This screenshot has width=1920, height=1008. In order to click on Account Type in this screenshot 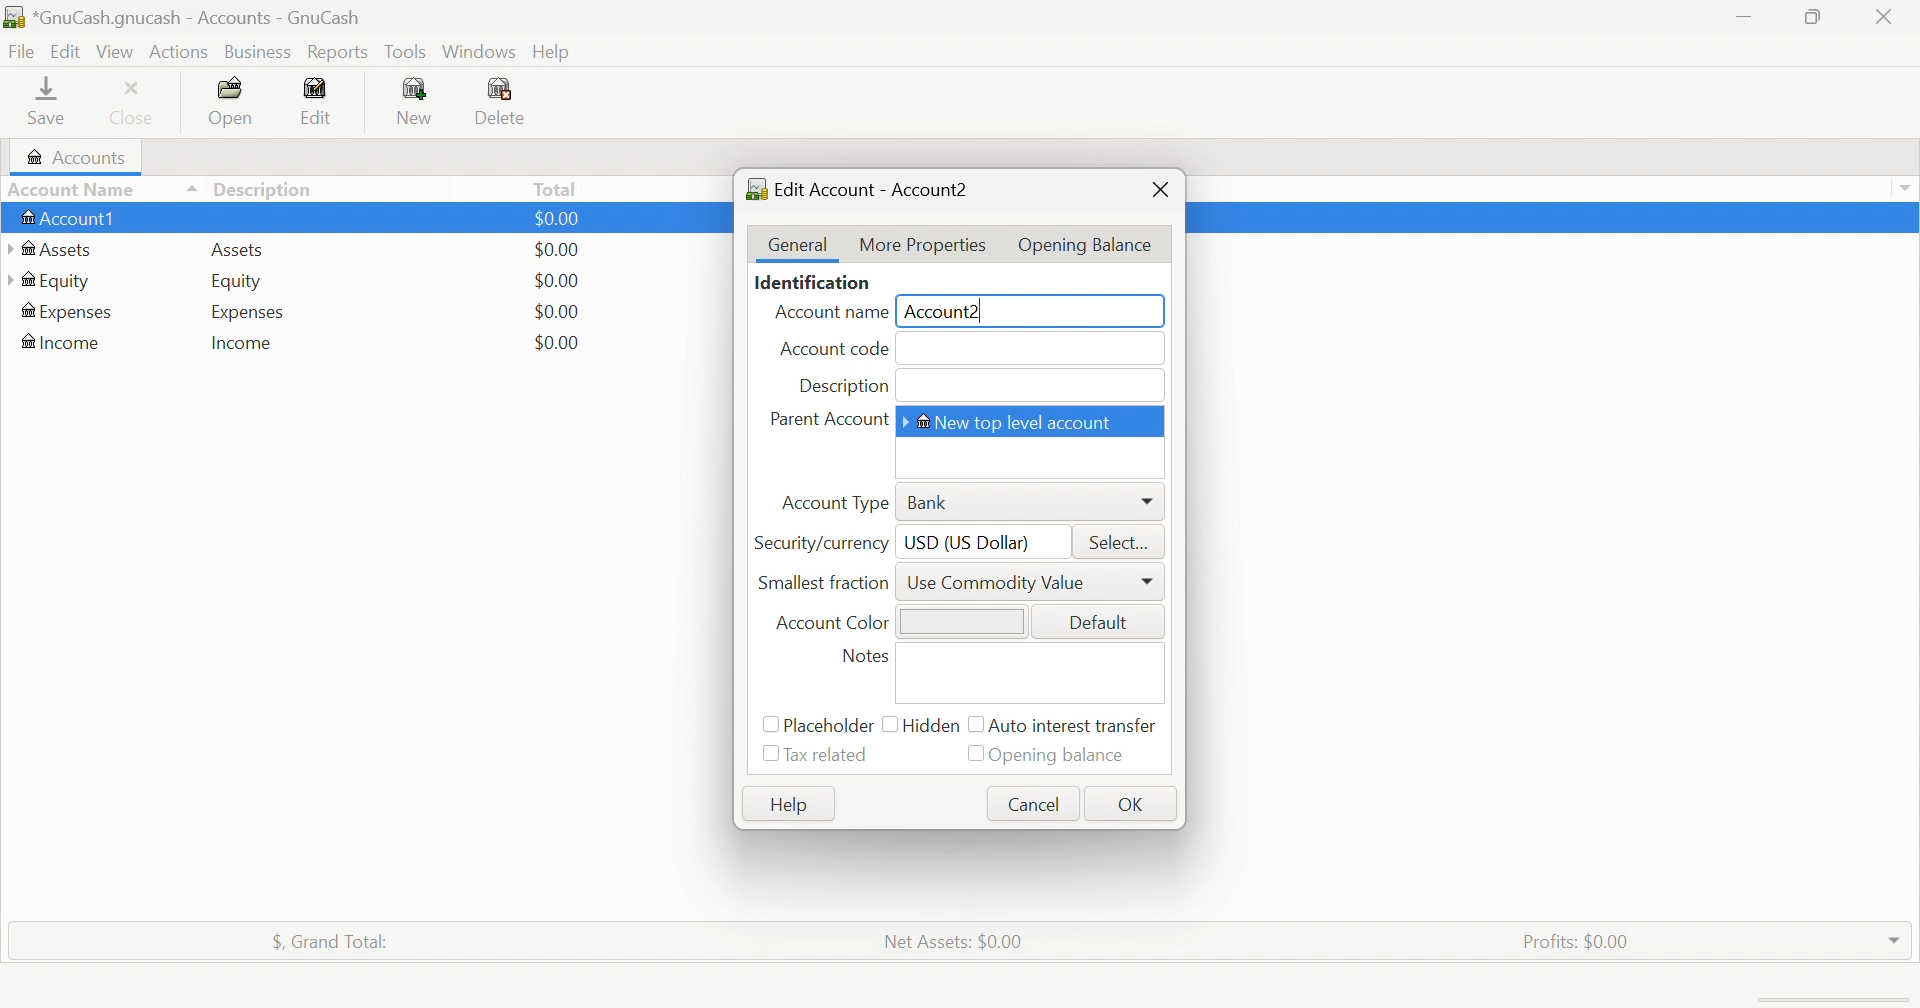, I will do `click(836, 502)`.